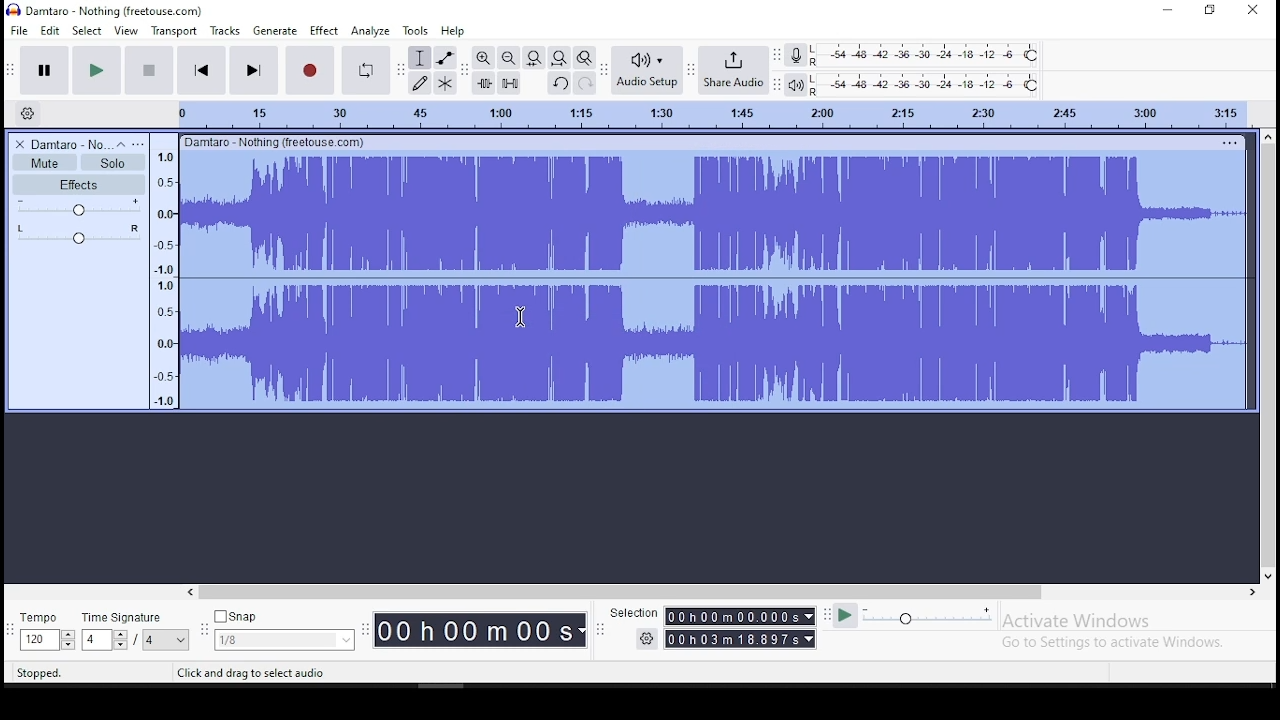 This screenshot has height=720, width=1280. Describe the element at coordinates (236, 615) in the screenshot. I see `snap button` at that location.